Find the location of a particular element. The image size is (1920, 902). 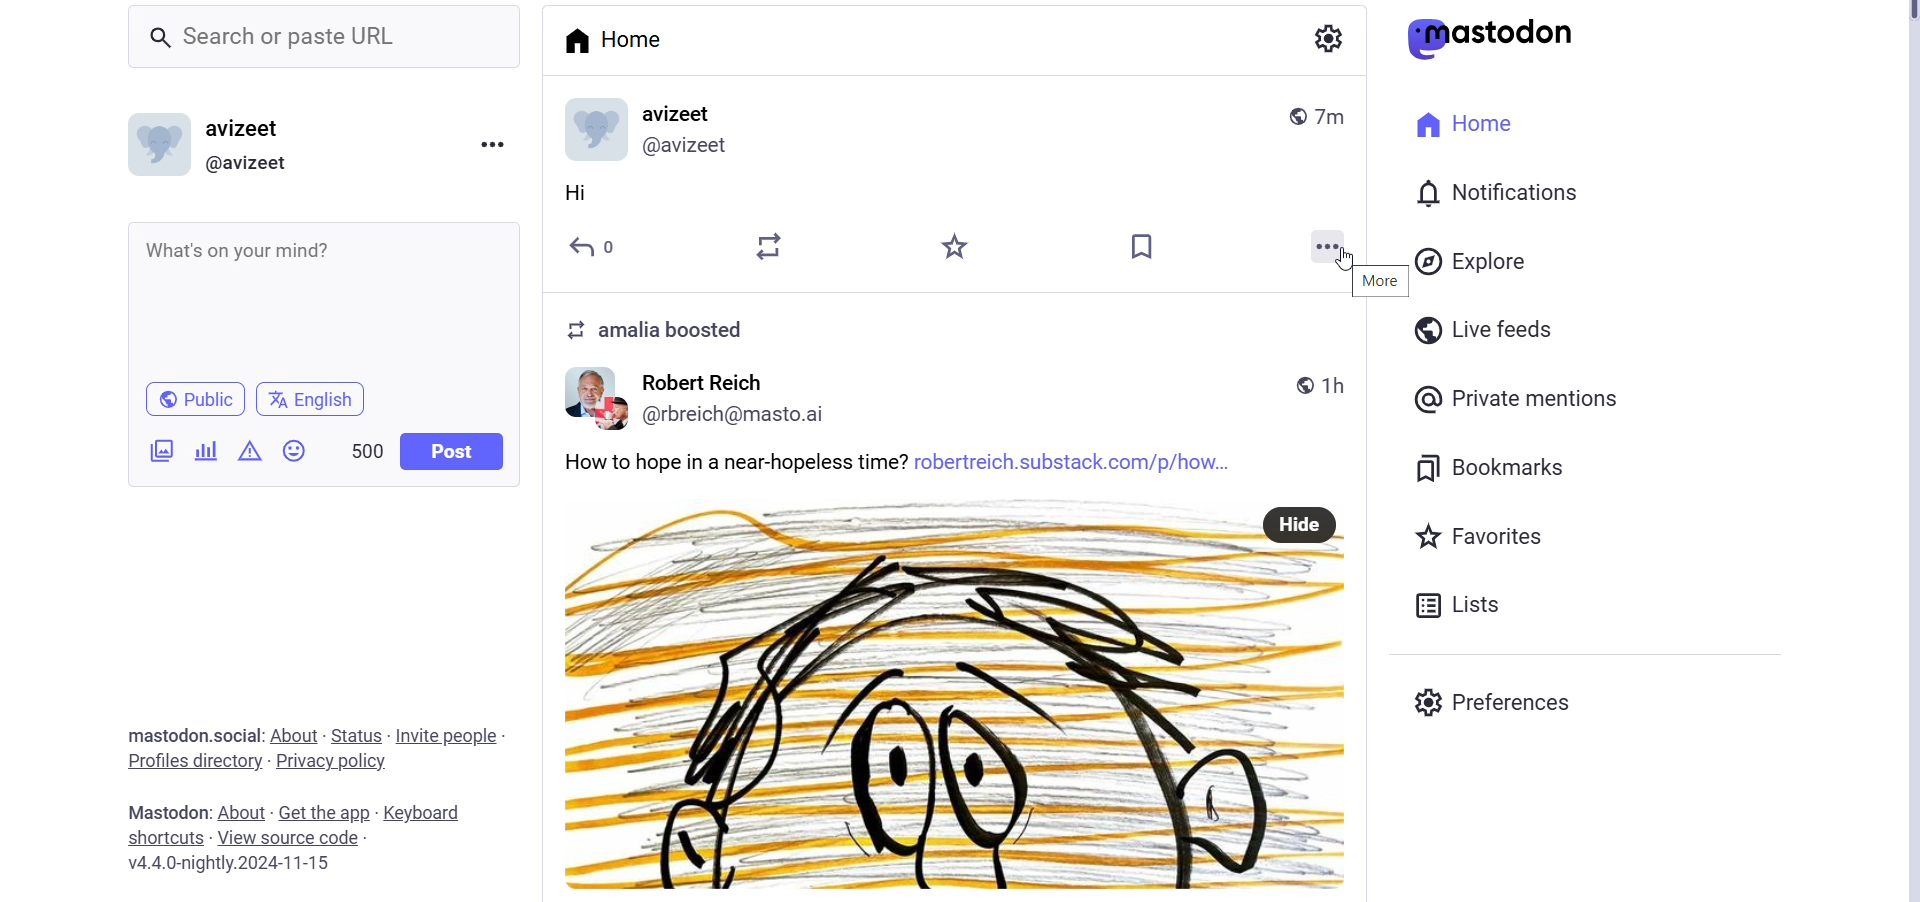

Public is located at coordinates (194, 399).